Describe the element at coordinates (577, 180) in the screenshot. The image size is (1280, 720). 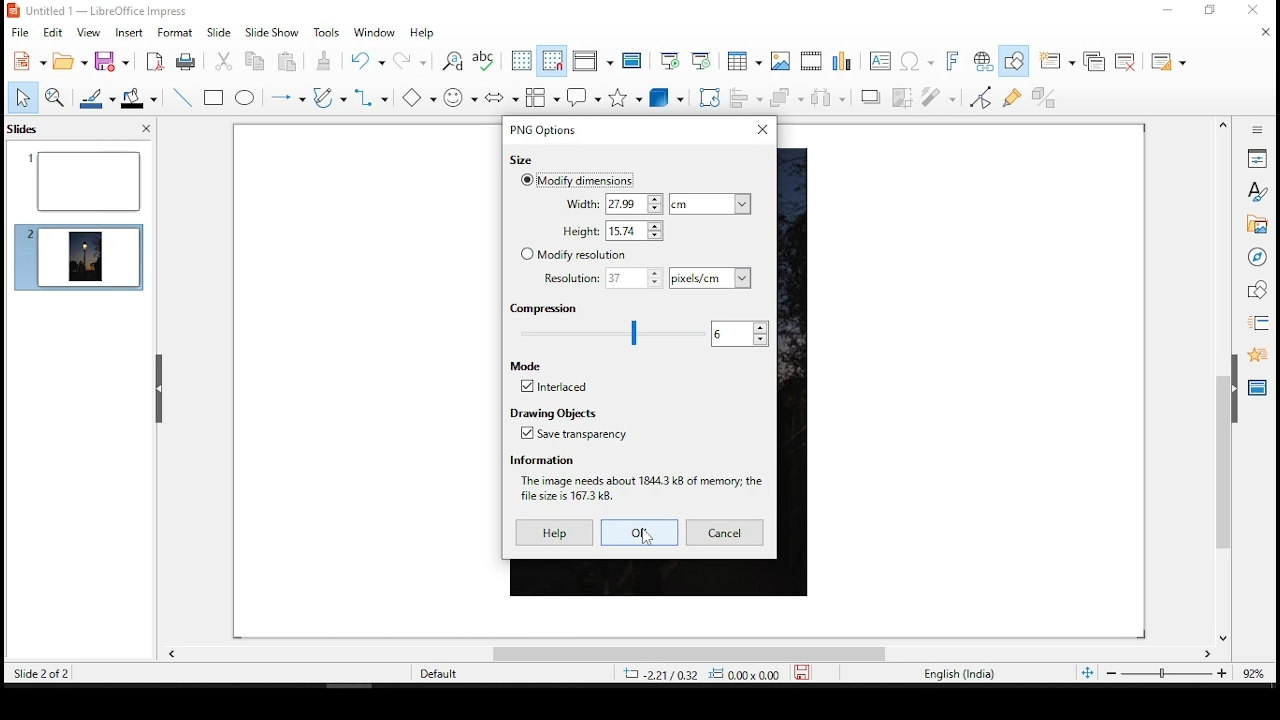
I see `modify dimensions` at that location.